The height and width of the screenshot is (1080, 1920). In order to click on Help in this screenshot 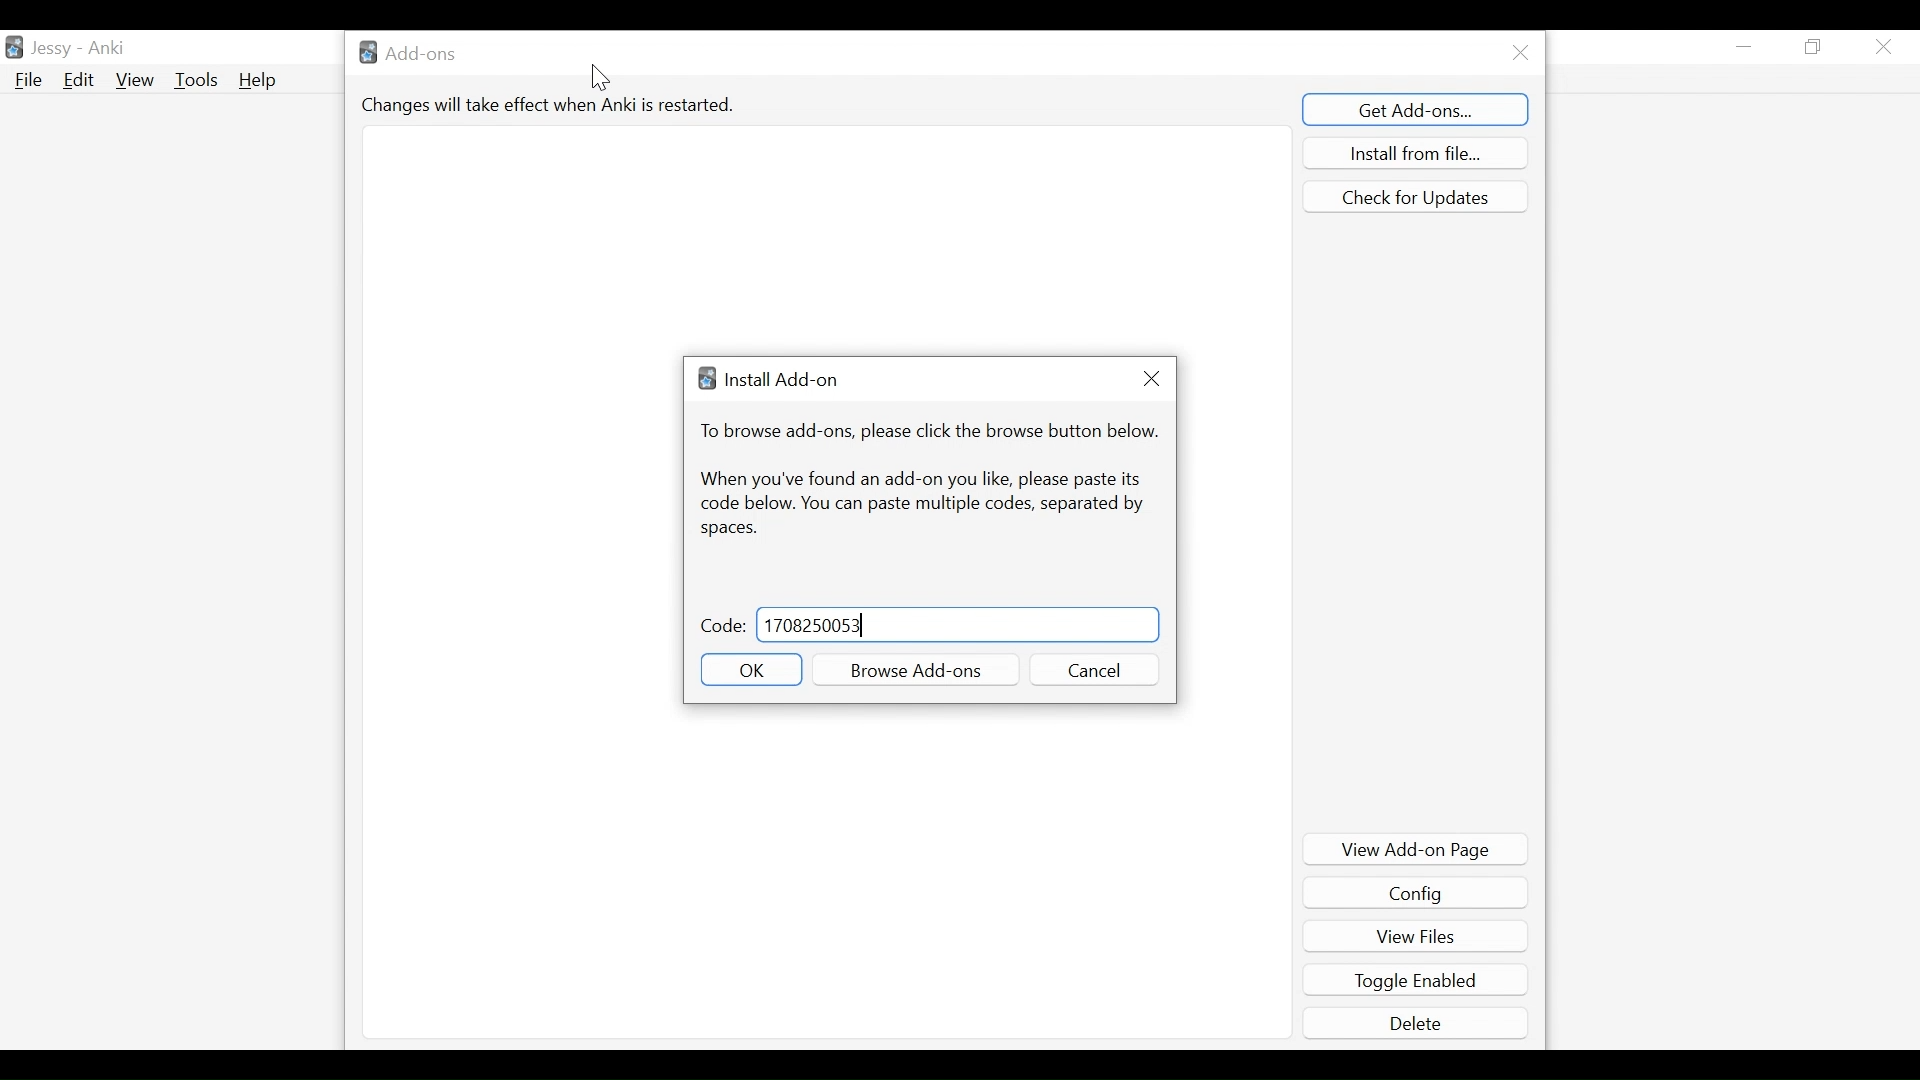, I will do `click(262, 82)`.